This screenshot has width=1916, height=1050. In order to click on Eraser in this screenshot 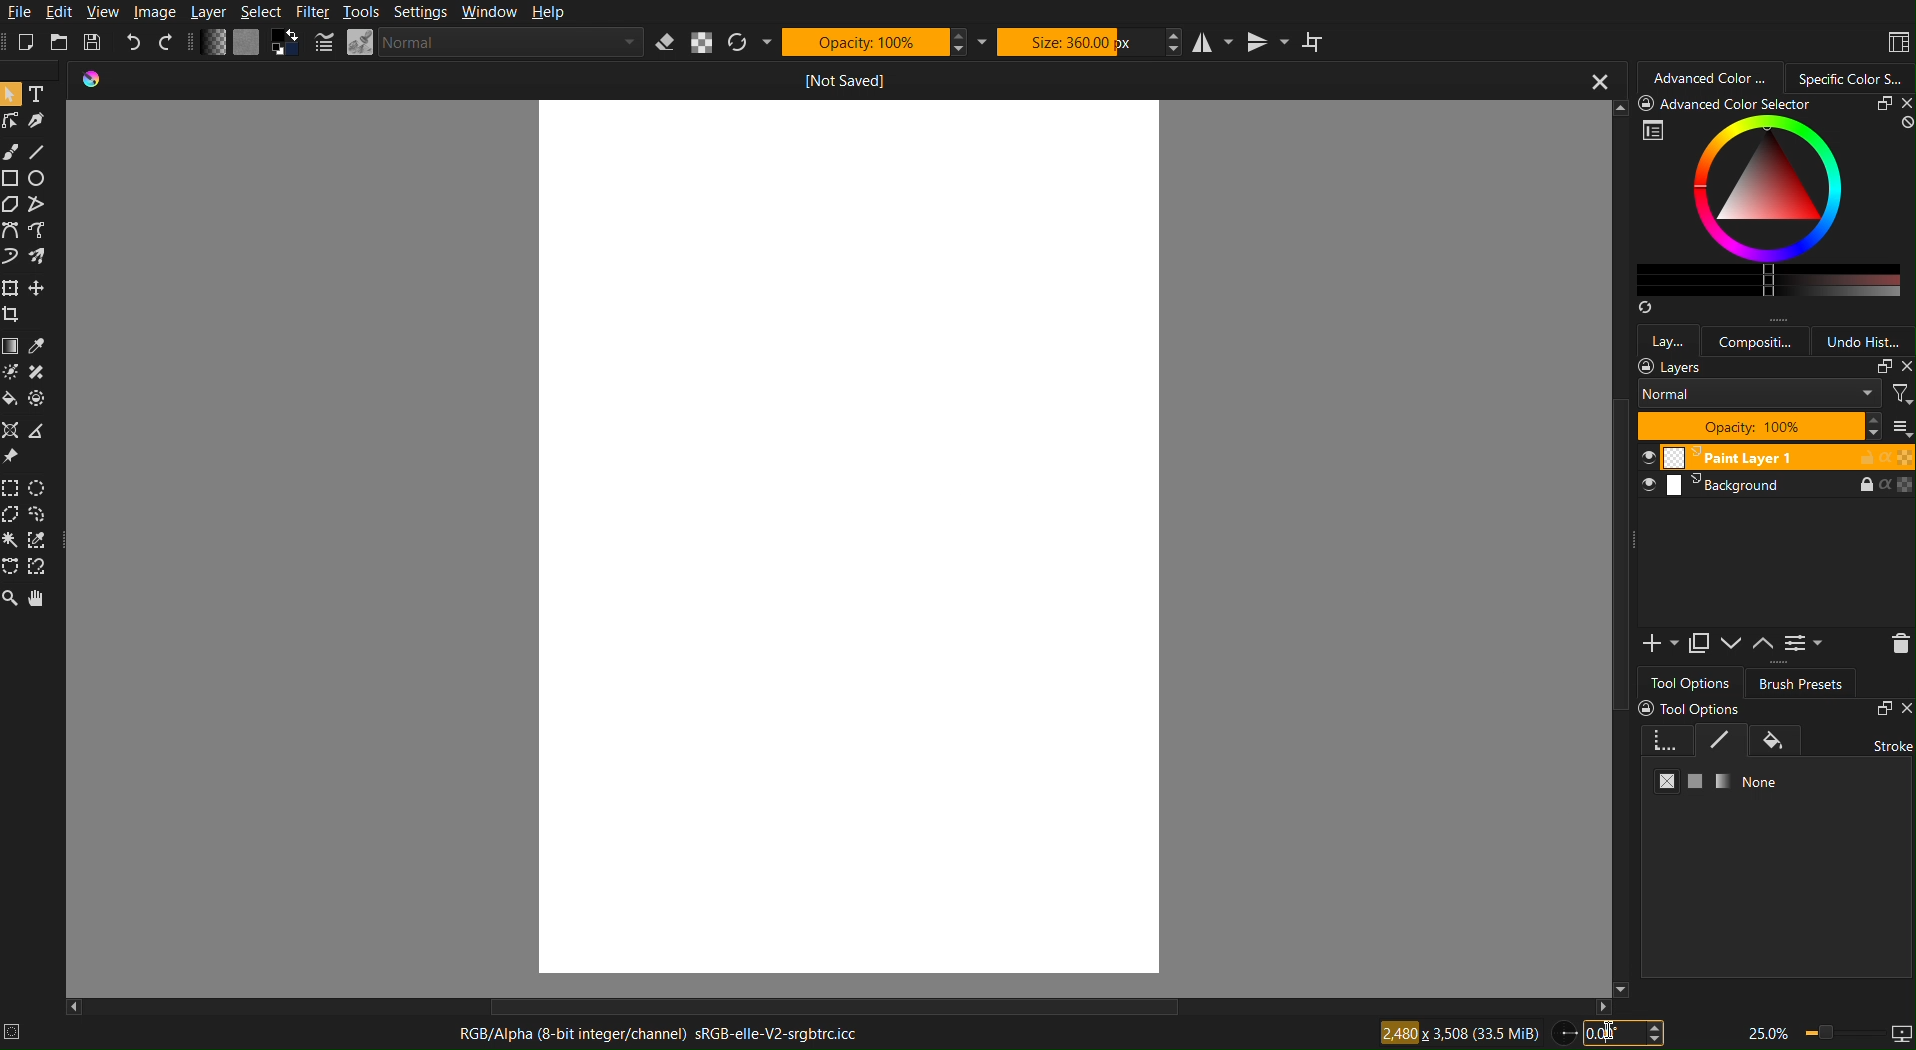, I will do `click(667, 42)`.